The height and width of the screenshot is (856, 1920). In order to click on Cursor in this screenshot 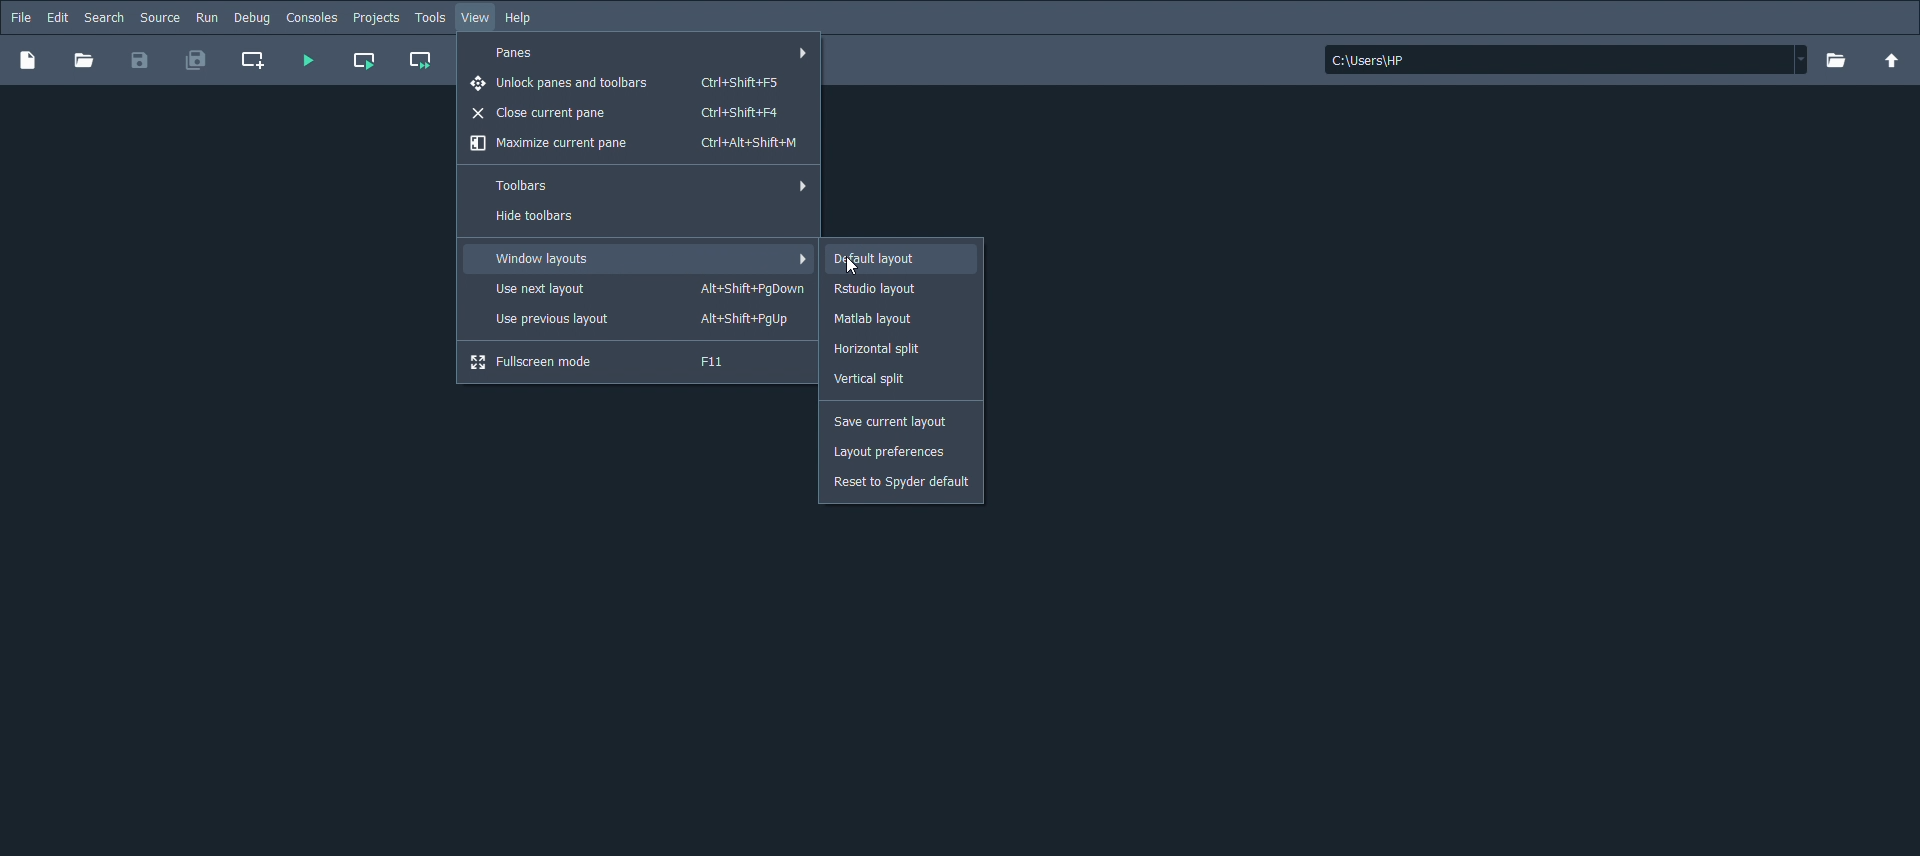, I will do `click(851, 268)`.